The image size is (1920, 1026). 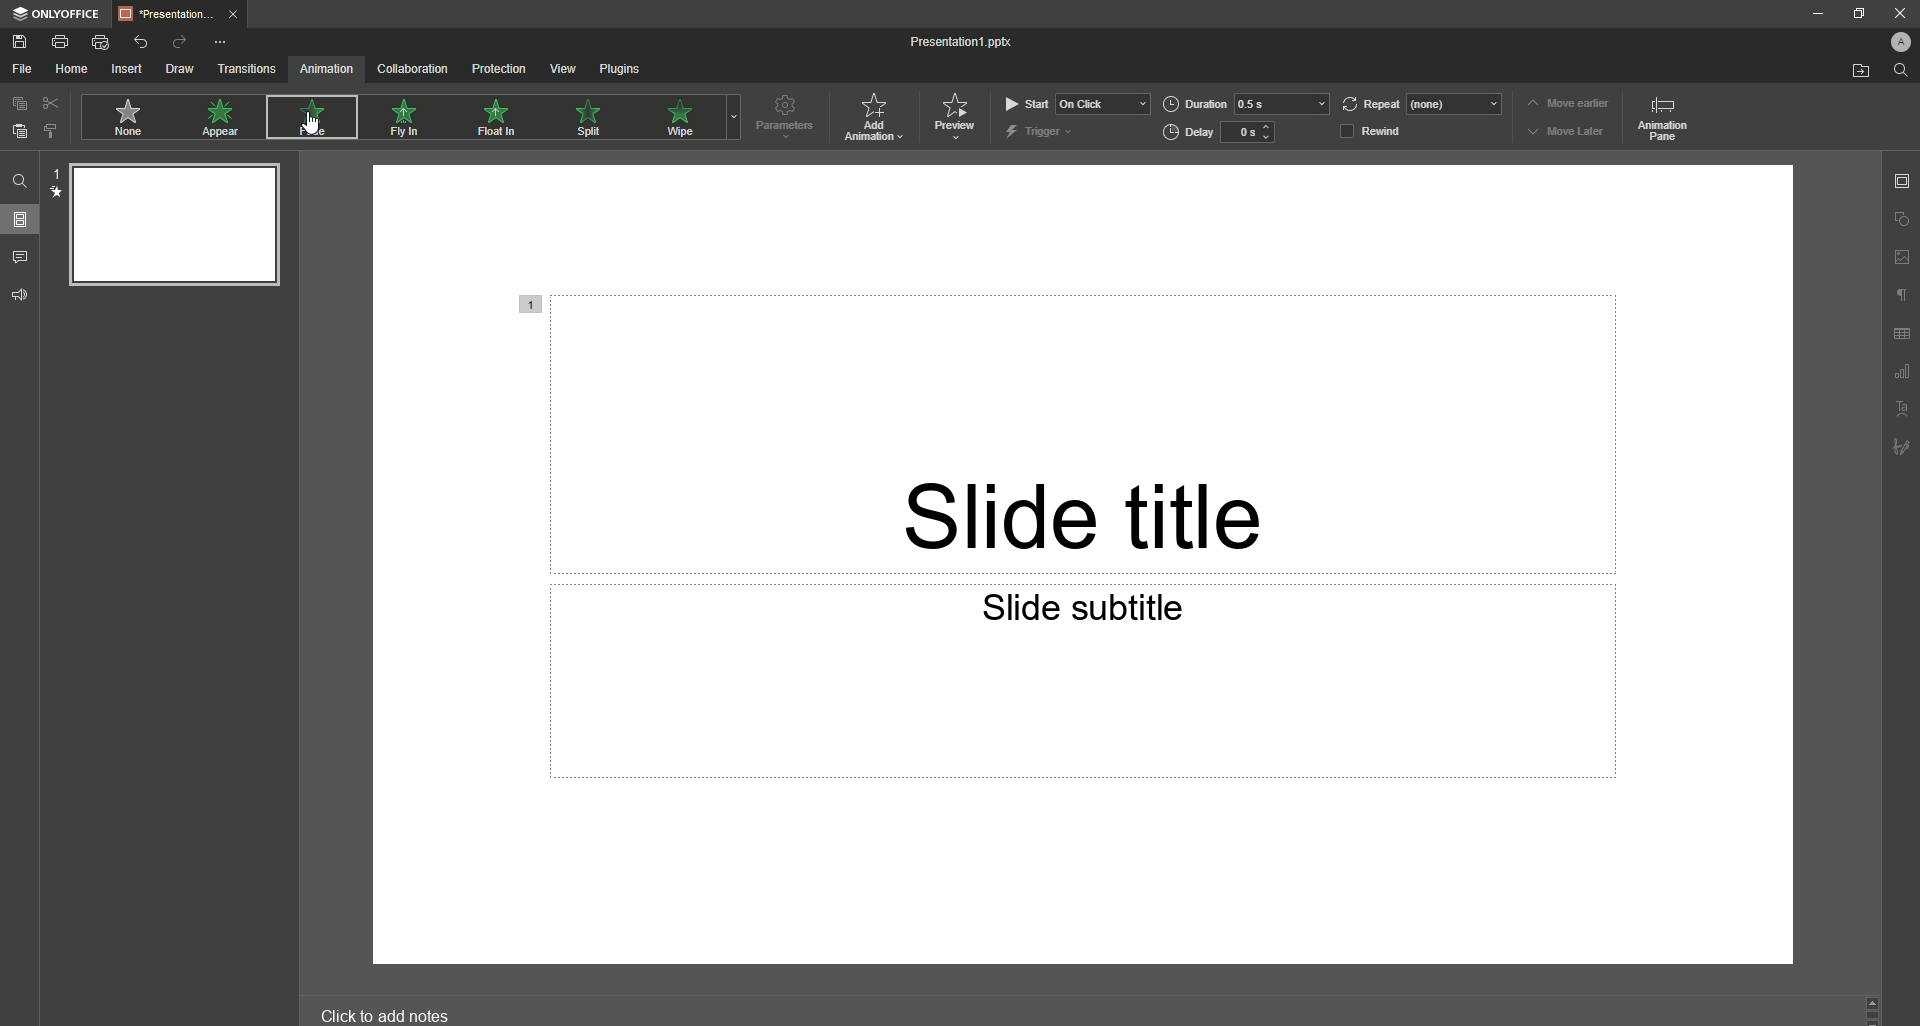 What do you see at coordinates (60, 41) in the screenshot?
I see `Print` at bounding box center [60, 41].